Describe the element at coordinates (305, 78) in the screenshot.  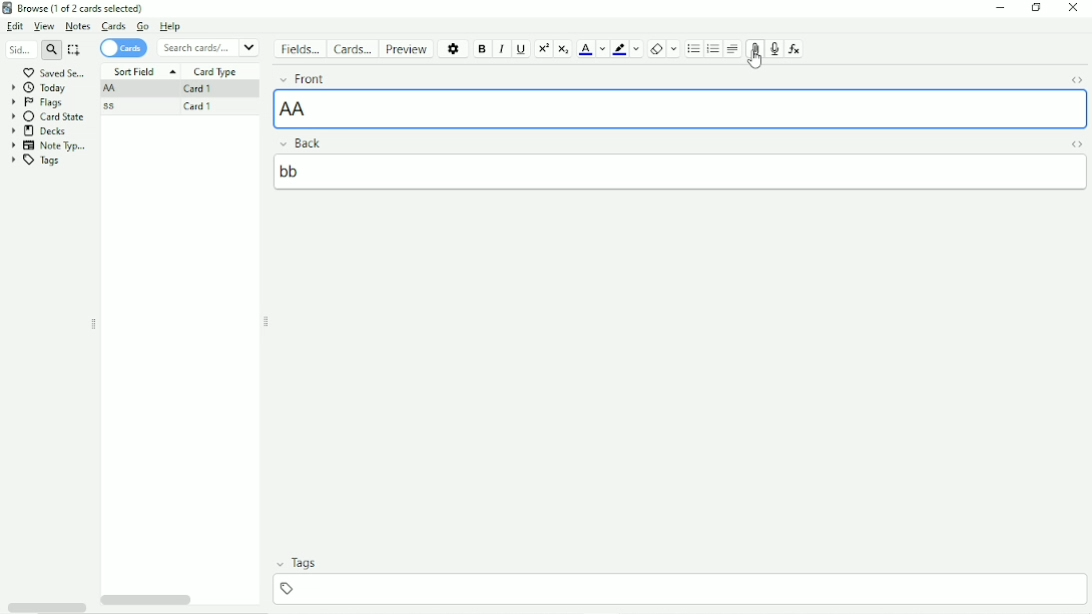
I see `Front` at that location.